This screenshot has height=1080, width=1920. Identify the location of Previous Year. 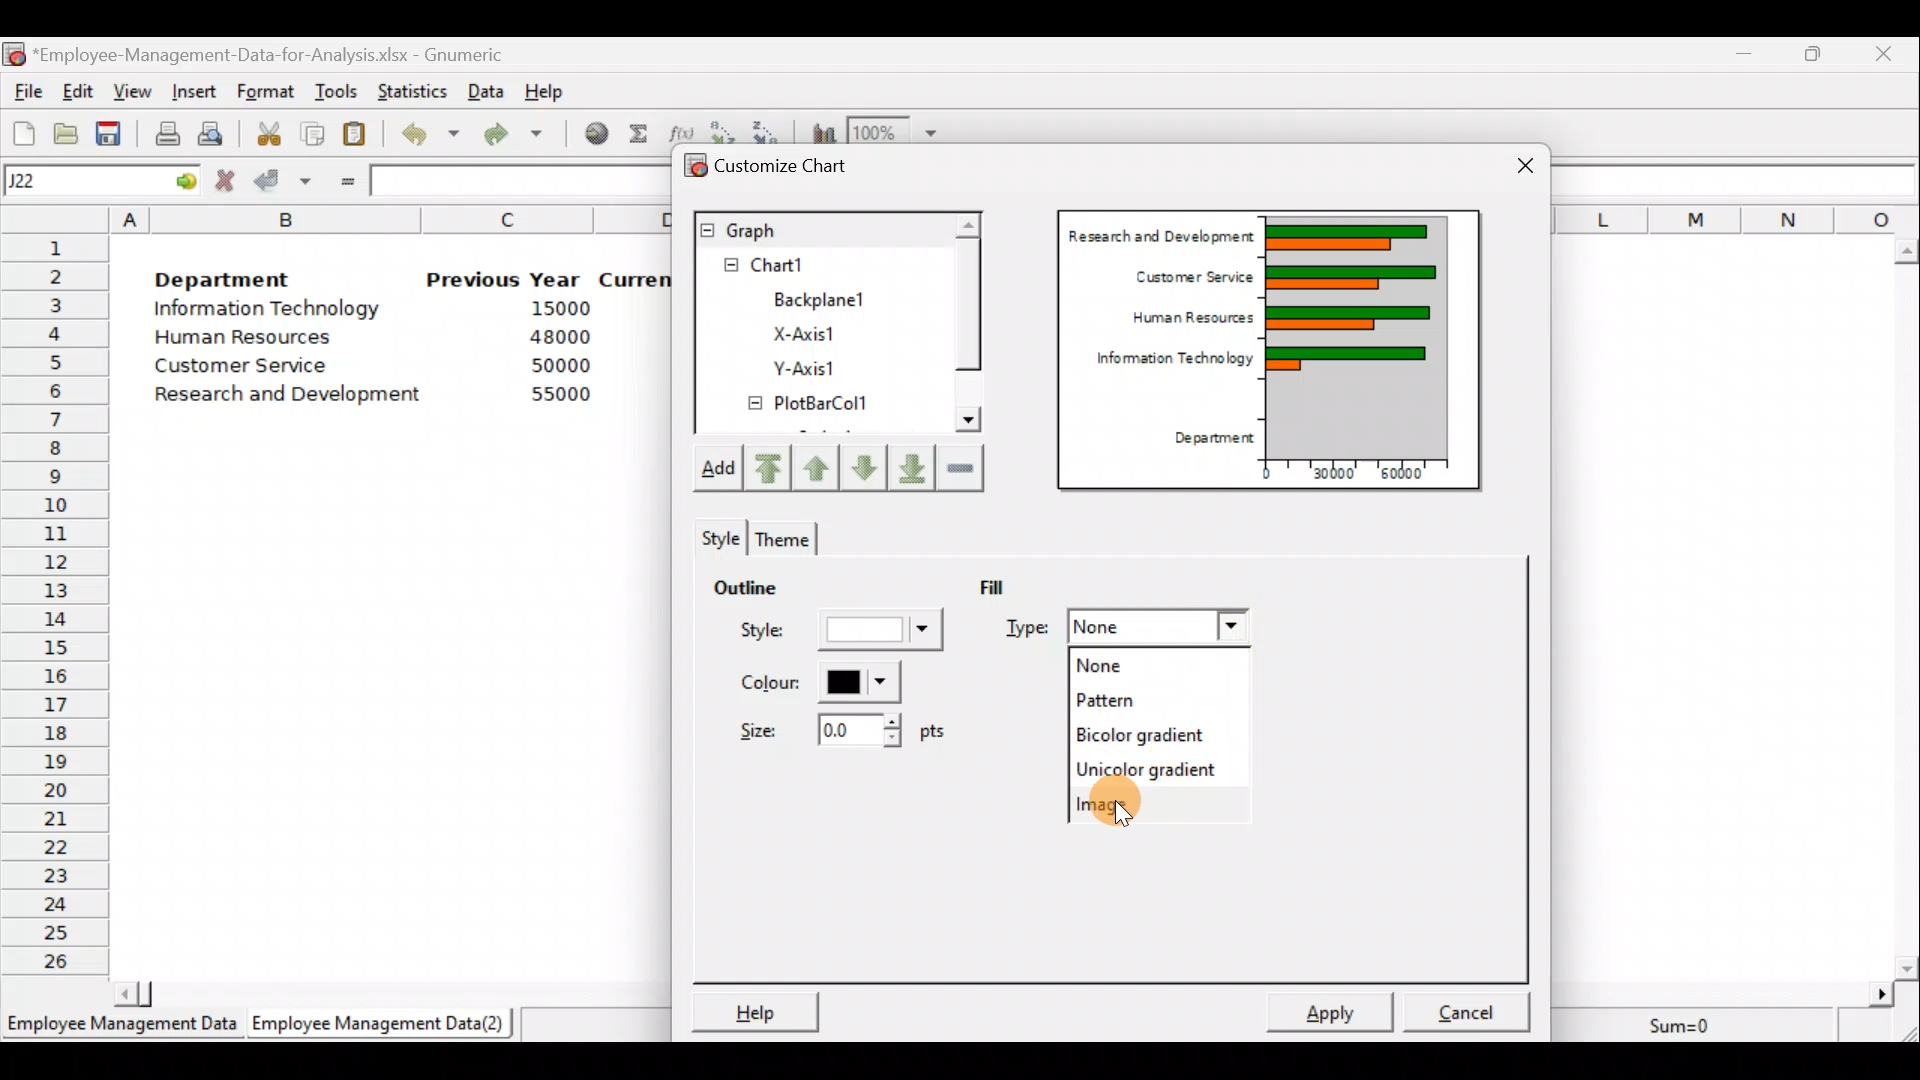
(505, 278).